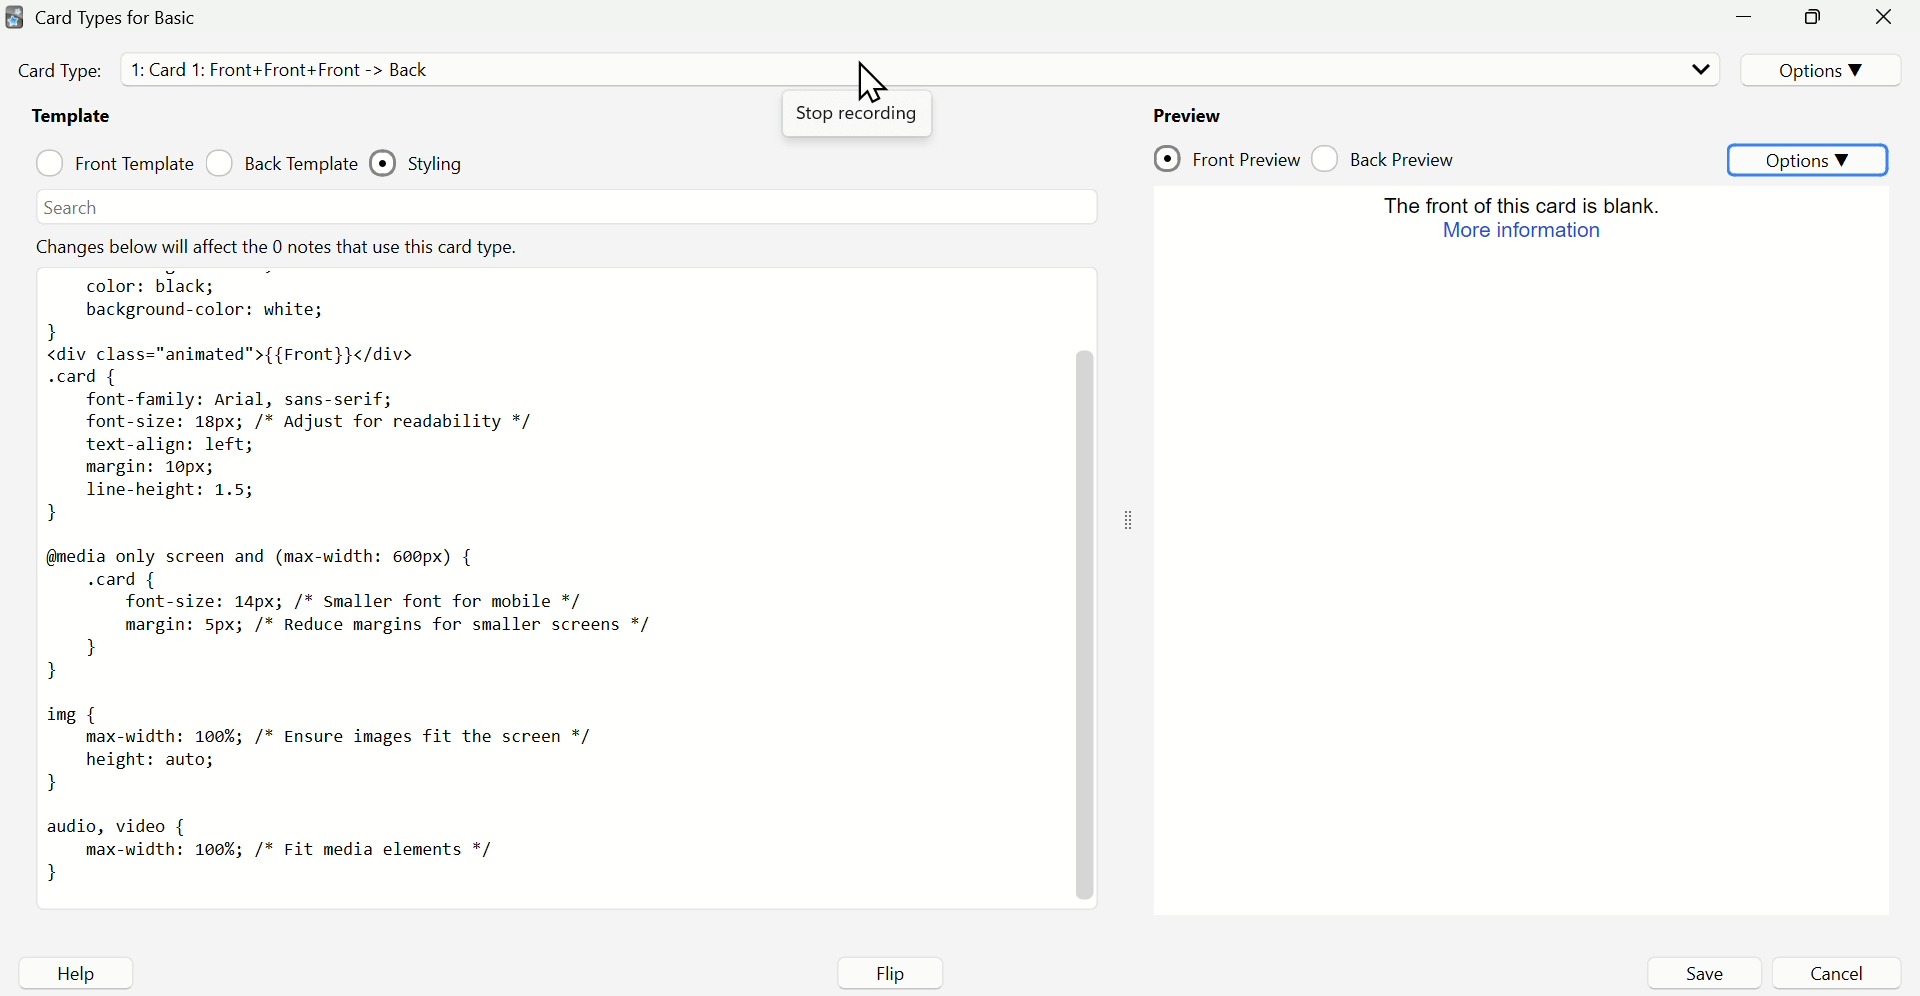  Describe the element at coordinates (1884, 21) in the screenshot. I see `Close` at that location.